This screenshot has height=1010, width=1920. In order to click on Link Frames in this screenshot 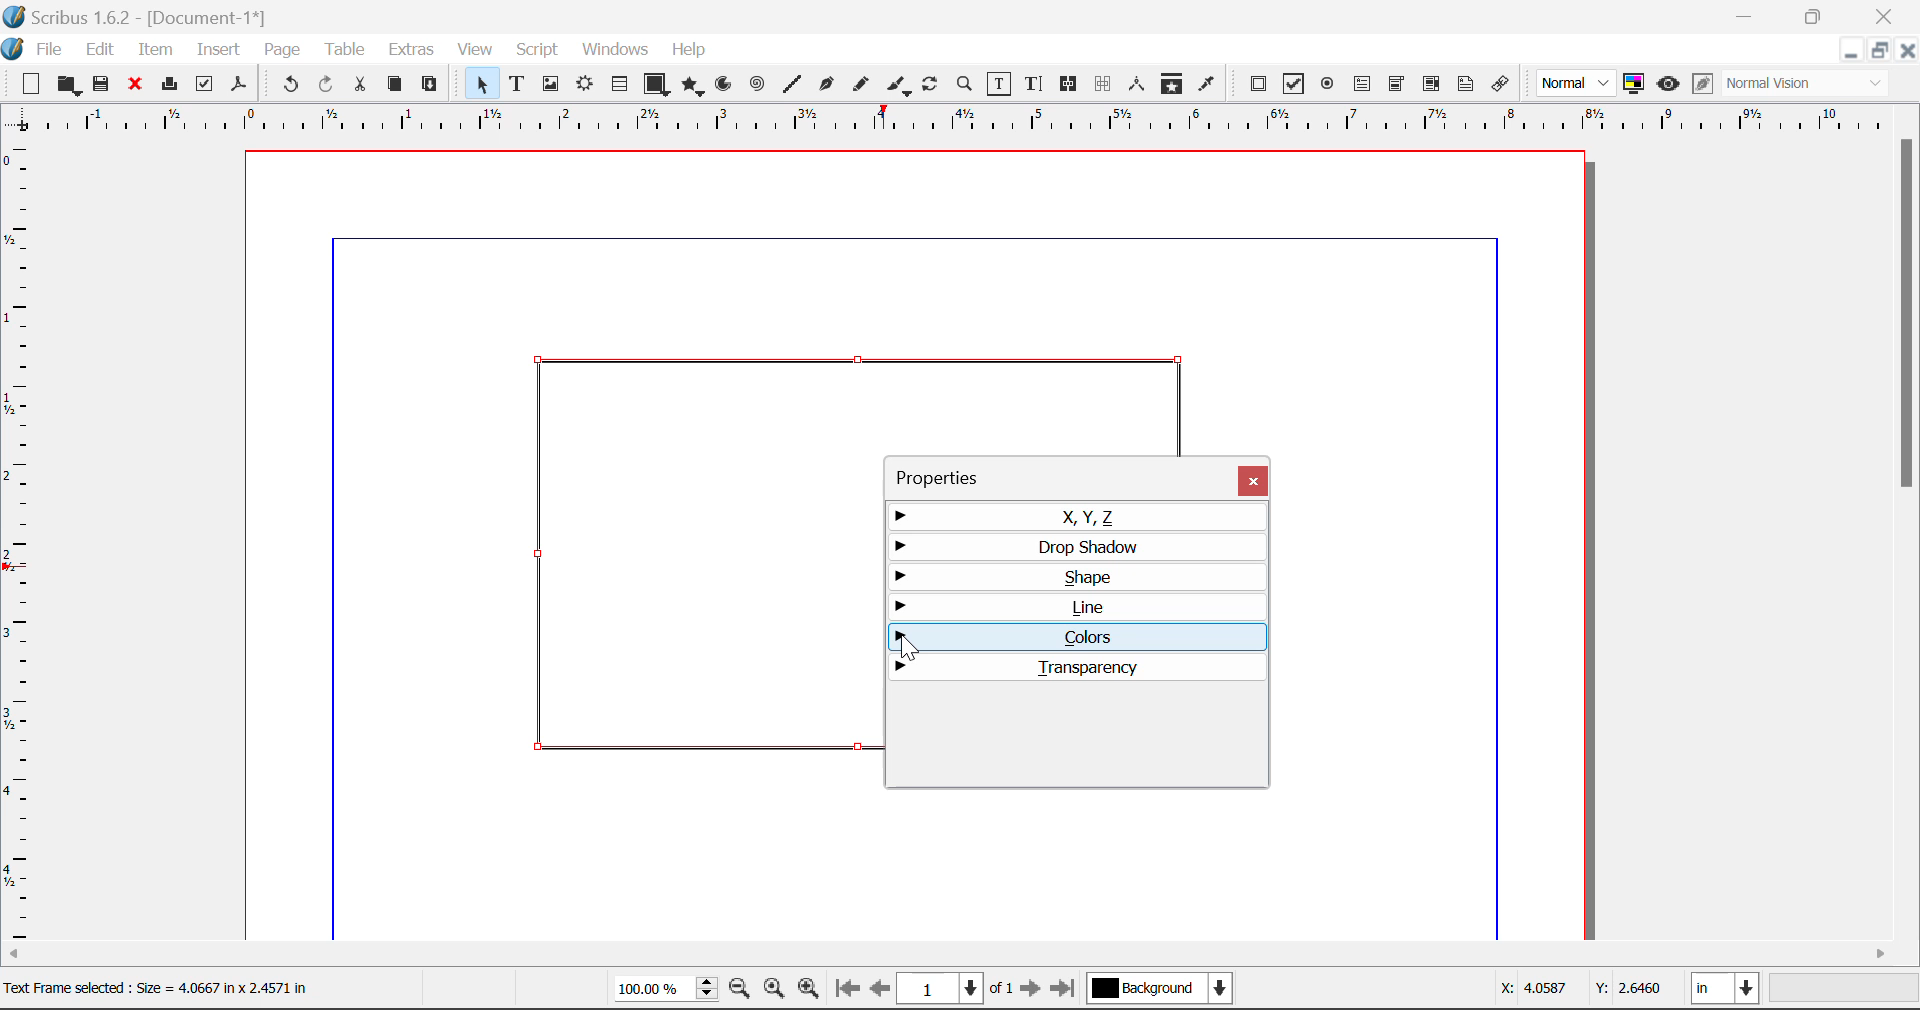, I will do `click(1069, 84)`.